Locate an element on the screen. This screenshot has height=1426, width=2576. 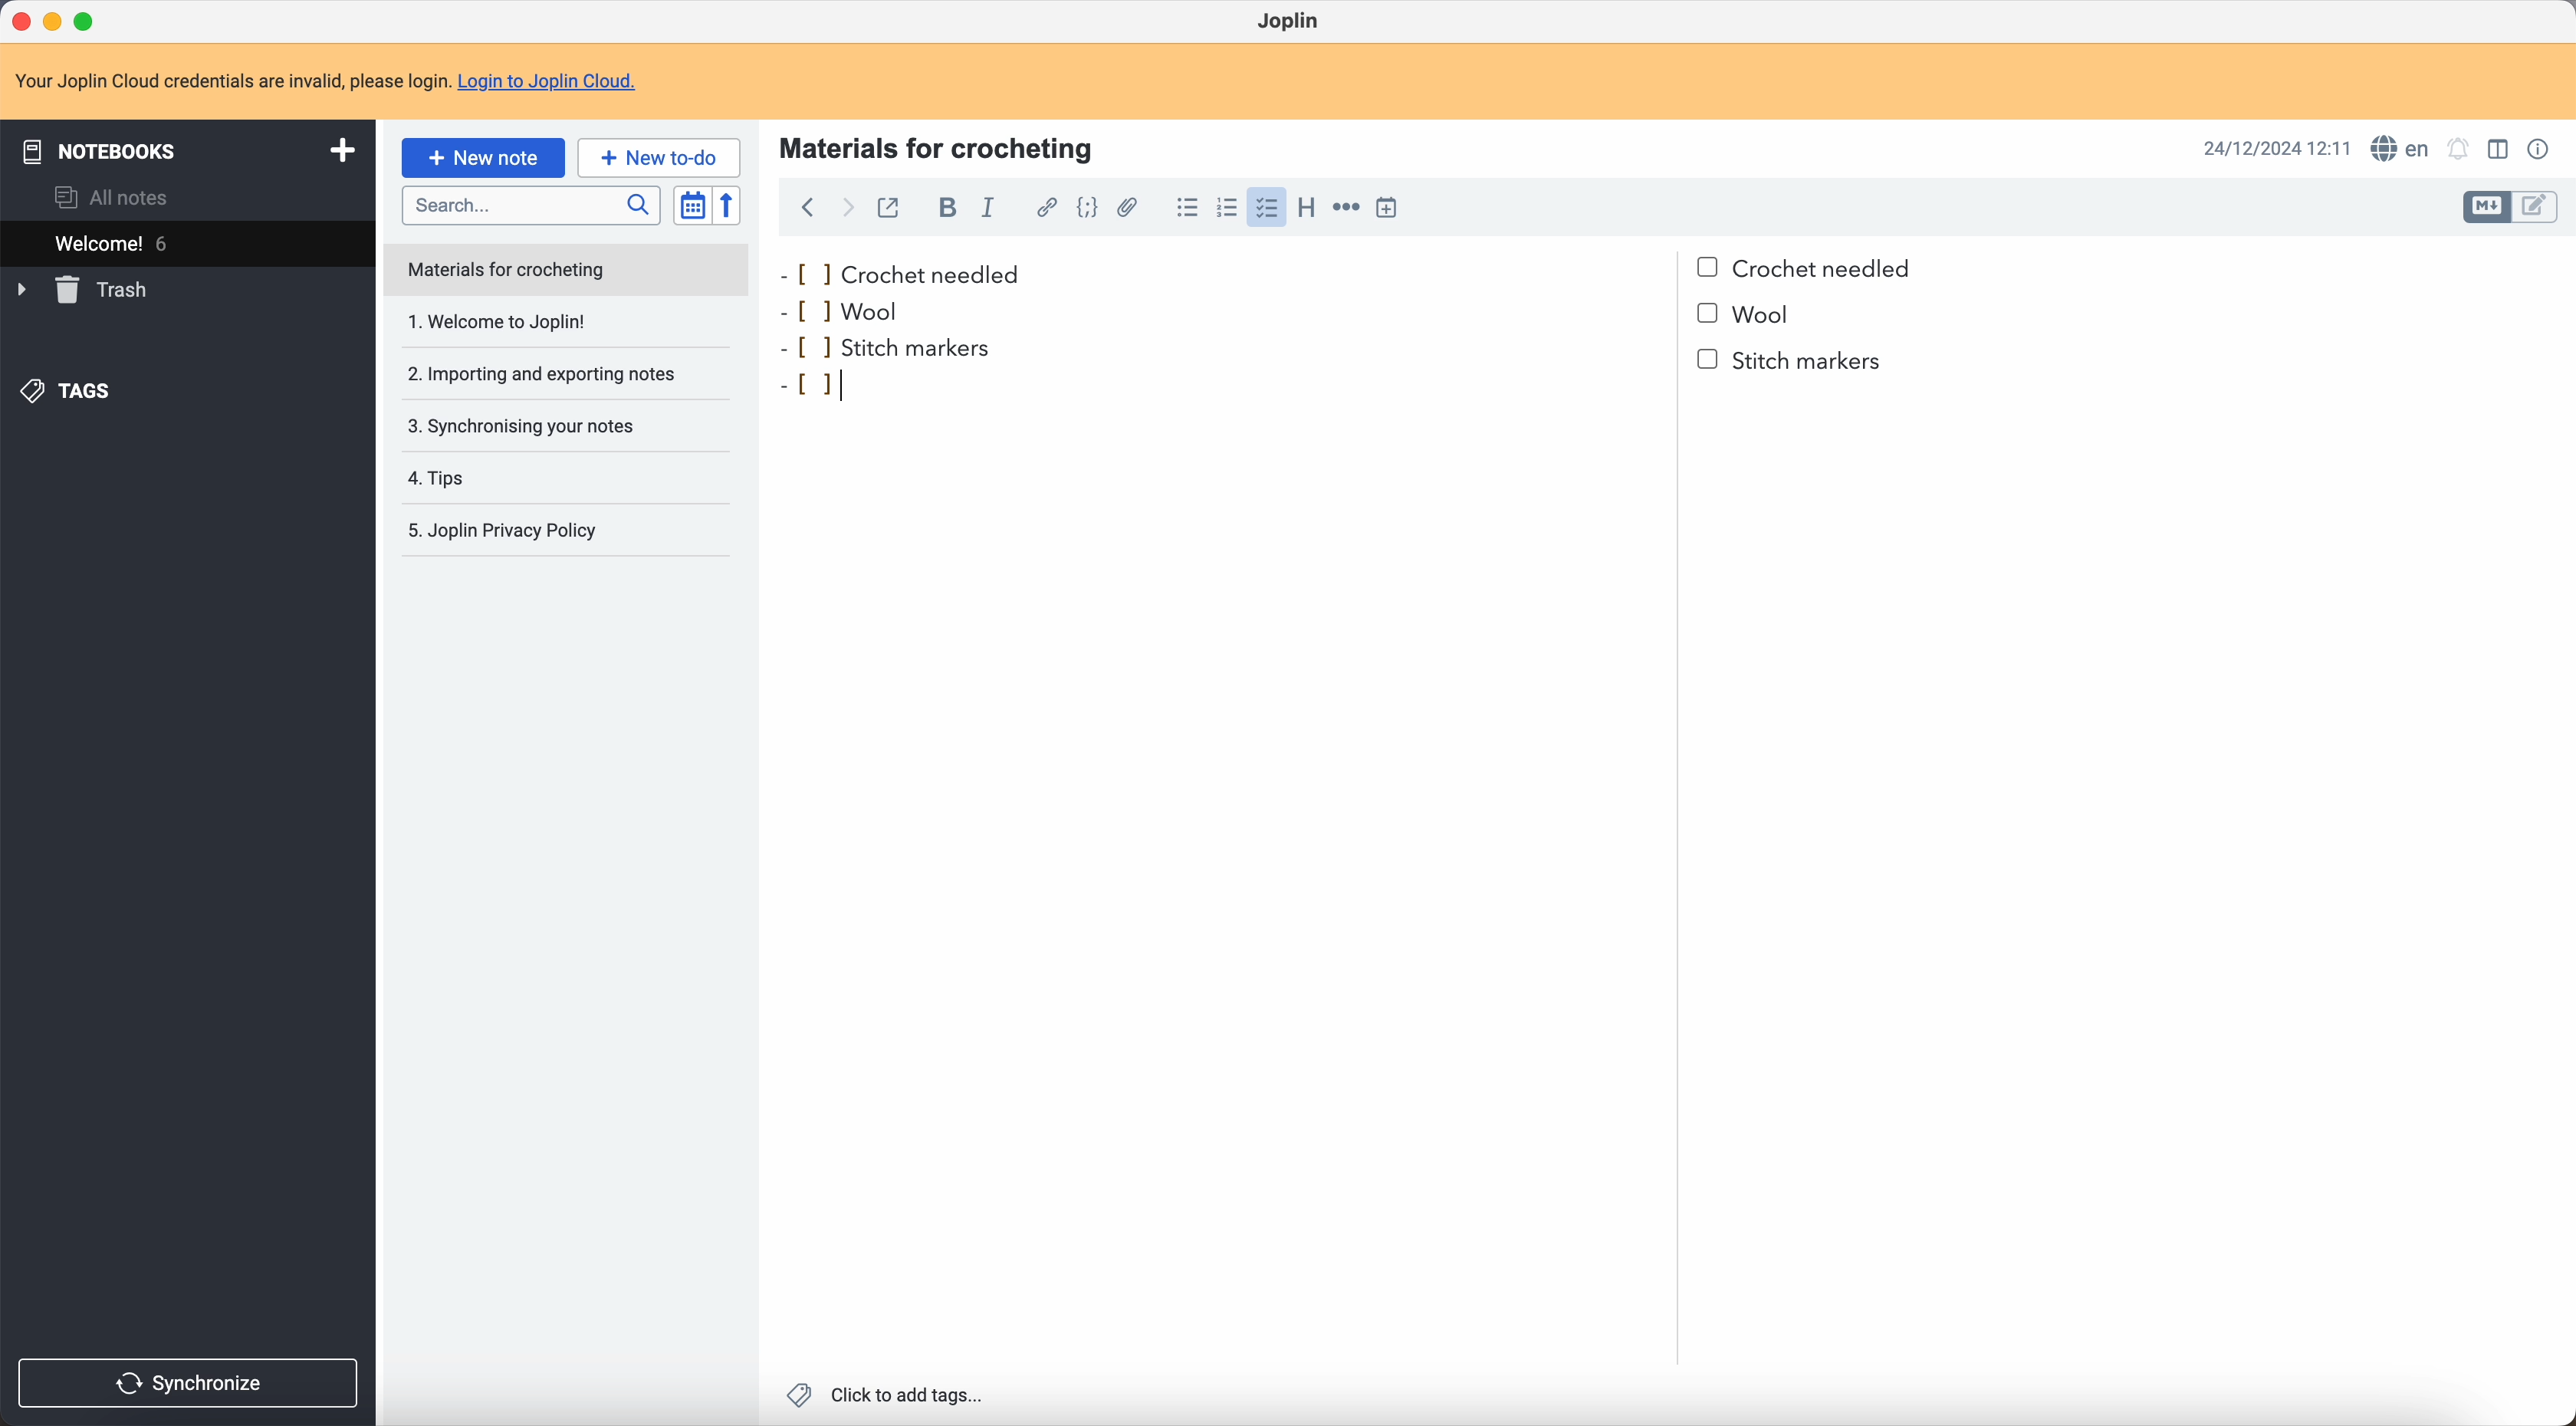
toggle edit layout is located at coordinates (2538, 205).